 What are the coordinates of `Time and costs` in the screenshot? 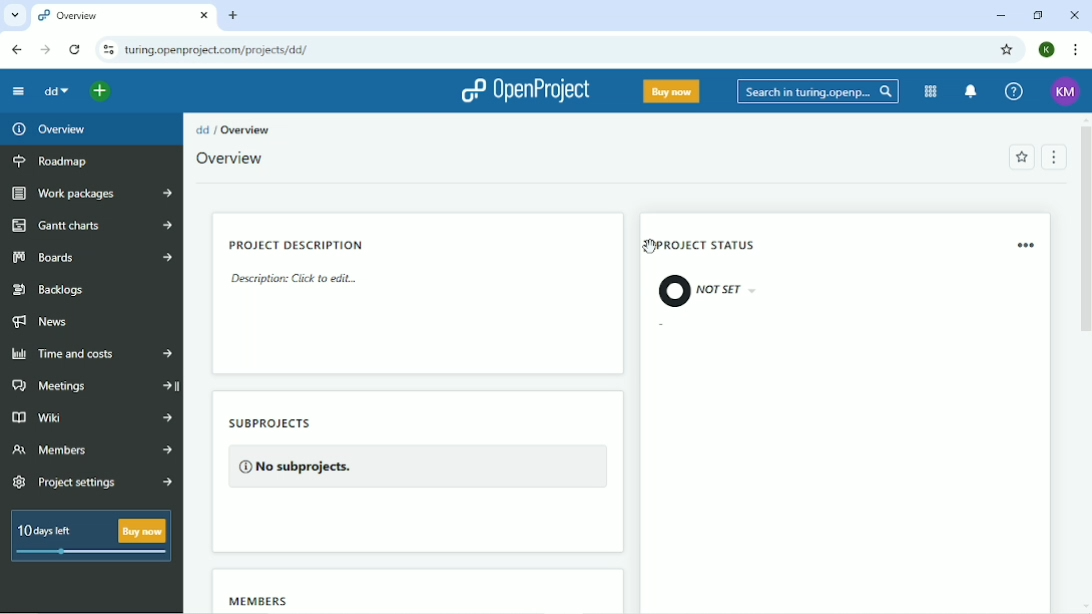 It's located at (92, 352).